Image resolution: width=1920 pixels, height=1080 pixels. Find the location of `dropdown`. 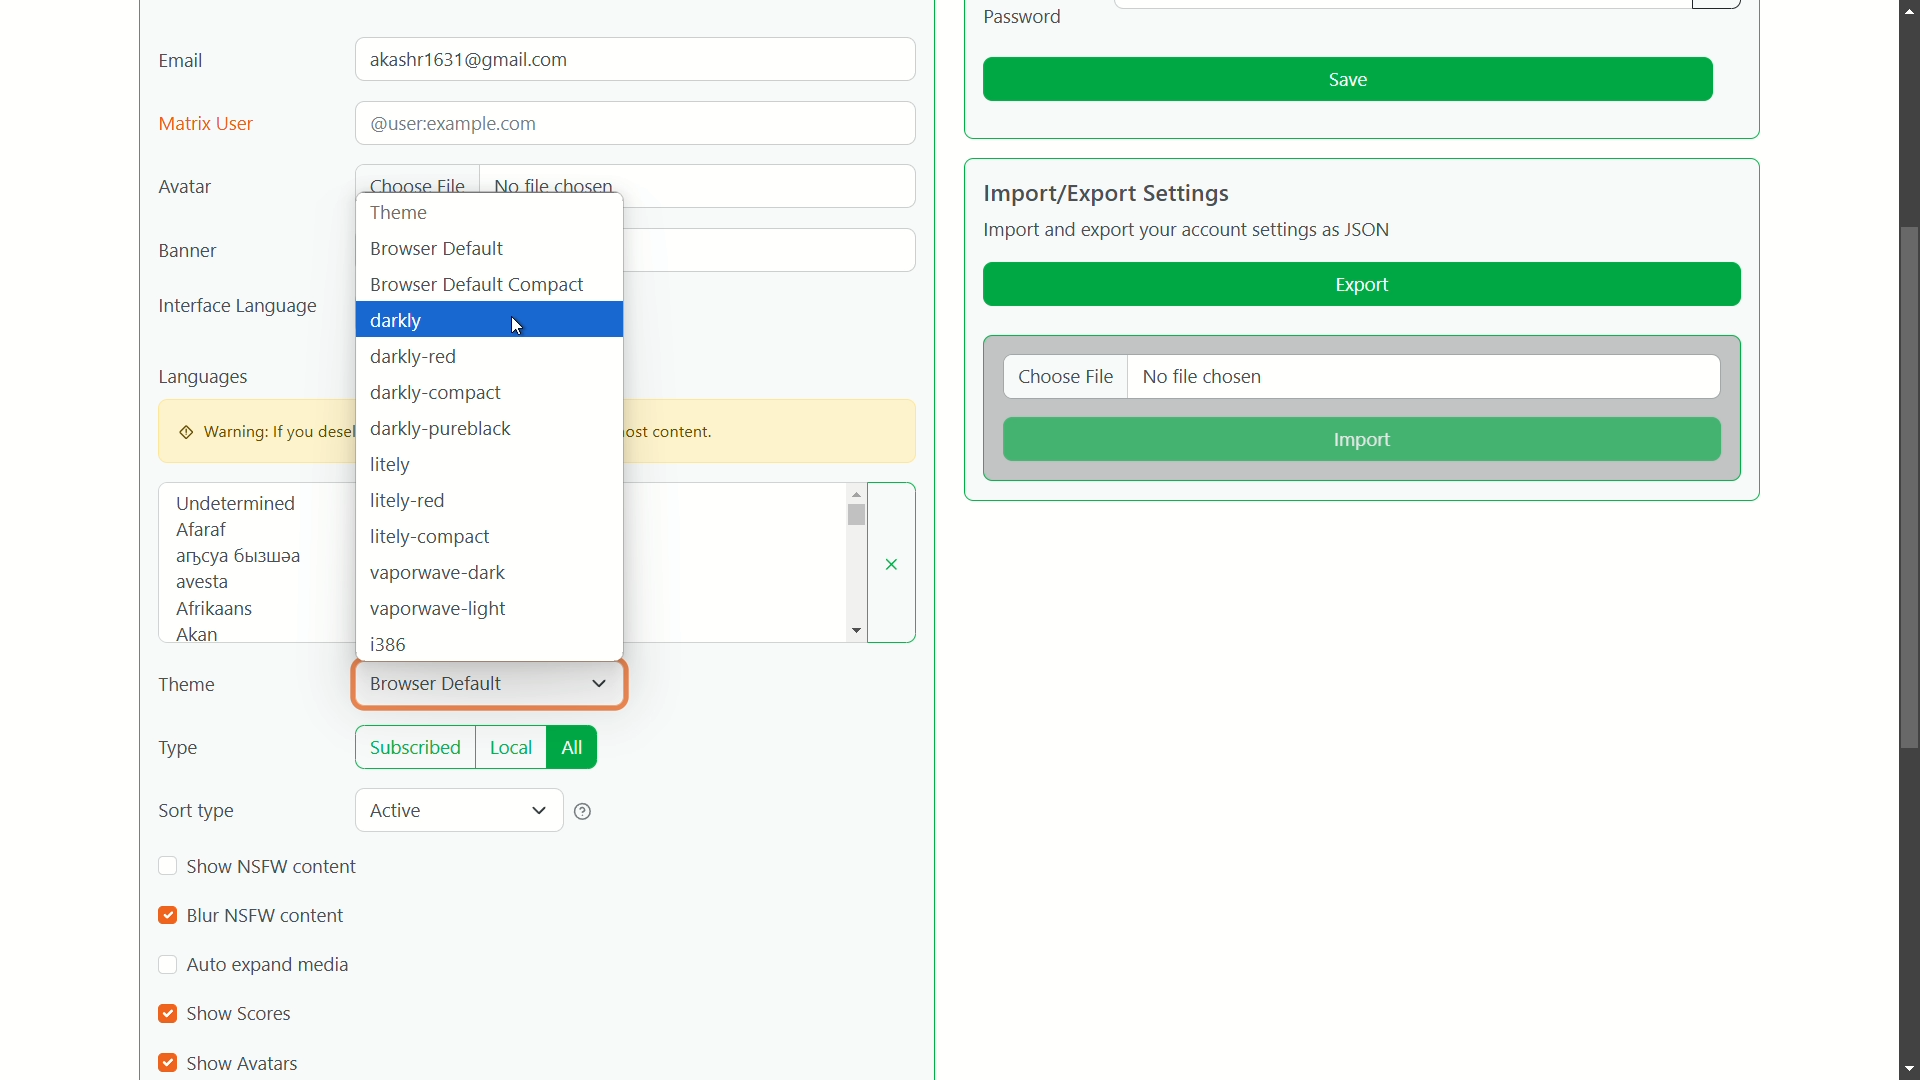

dropdown is located at coordinates (599, 684).